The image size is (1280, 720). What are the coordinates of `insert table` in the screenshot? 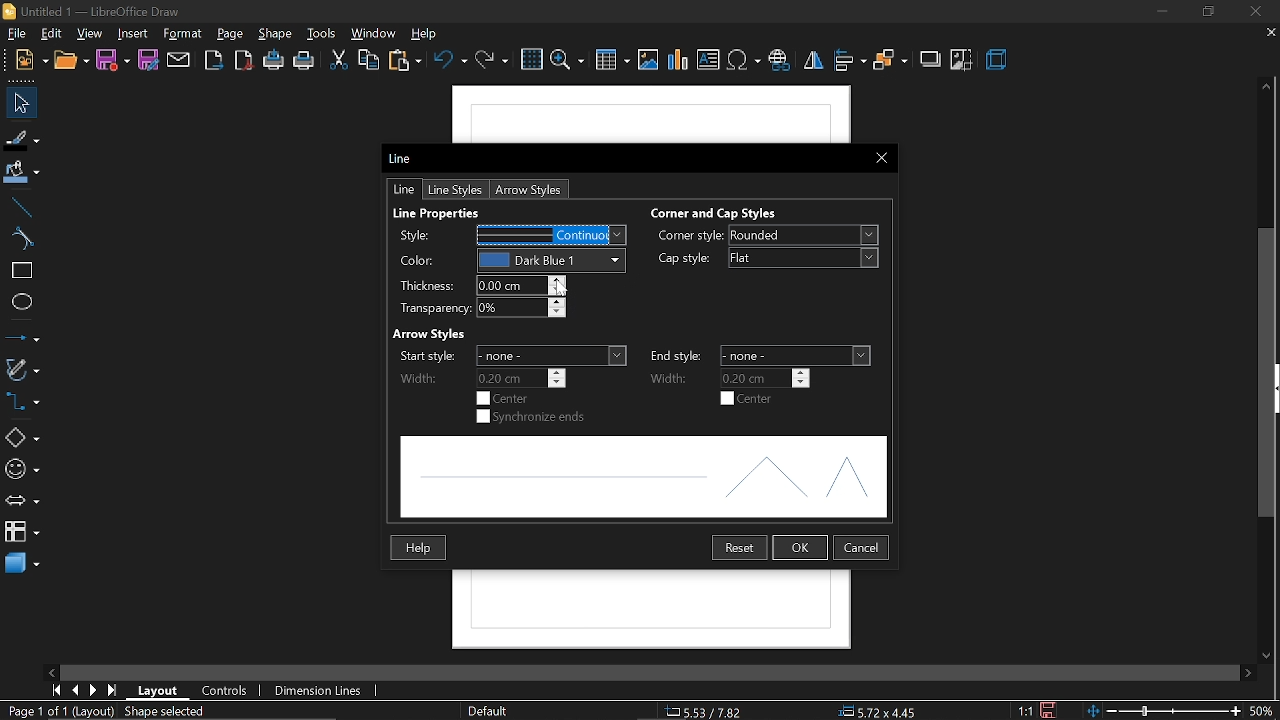 It's located at (611, 62).